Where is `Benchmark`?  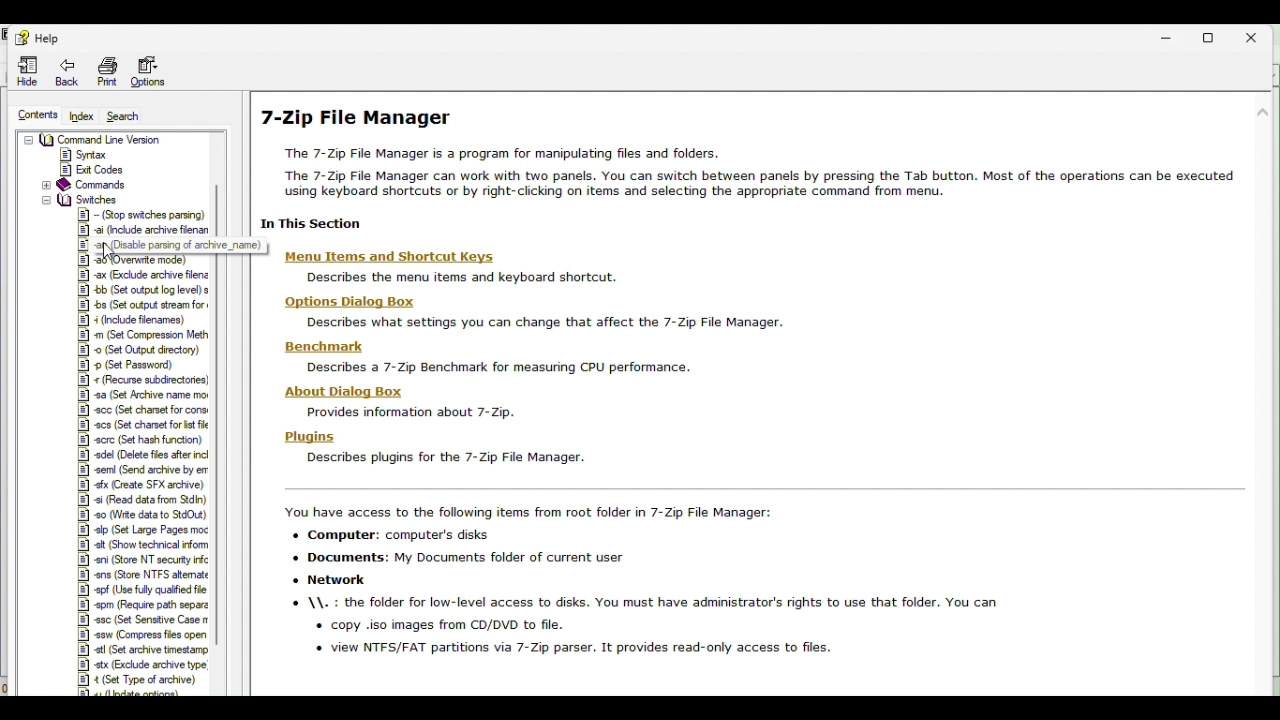
Benchmark is located at coordinates (330, 346).